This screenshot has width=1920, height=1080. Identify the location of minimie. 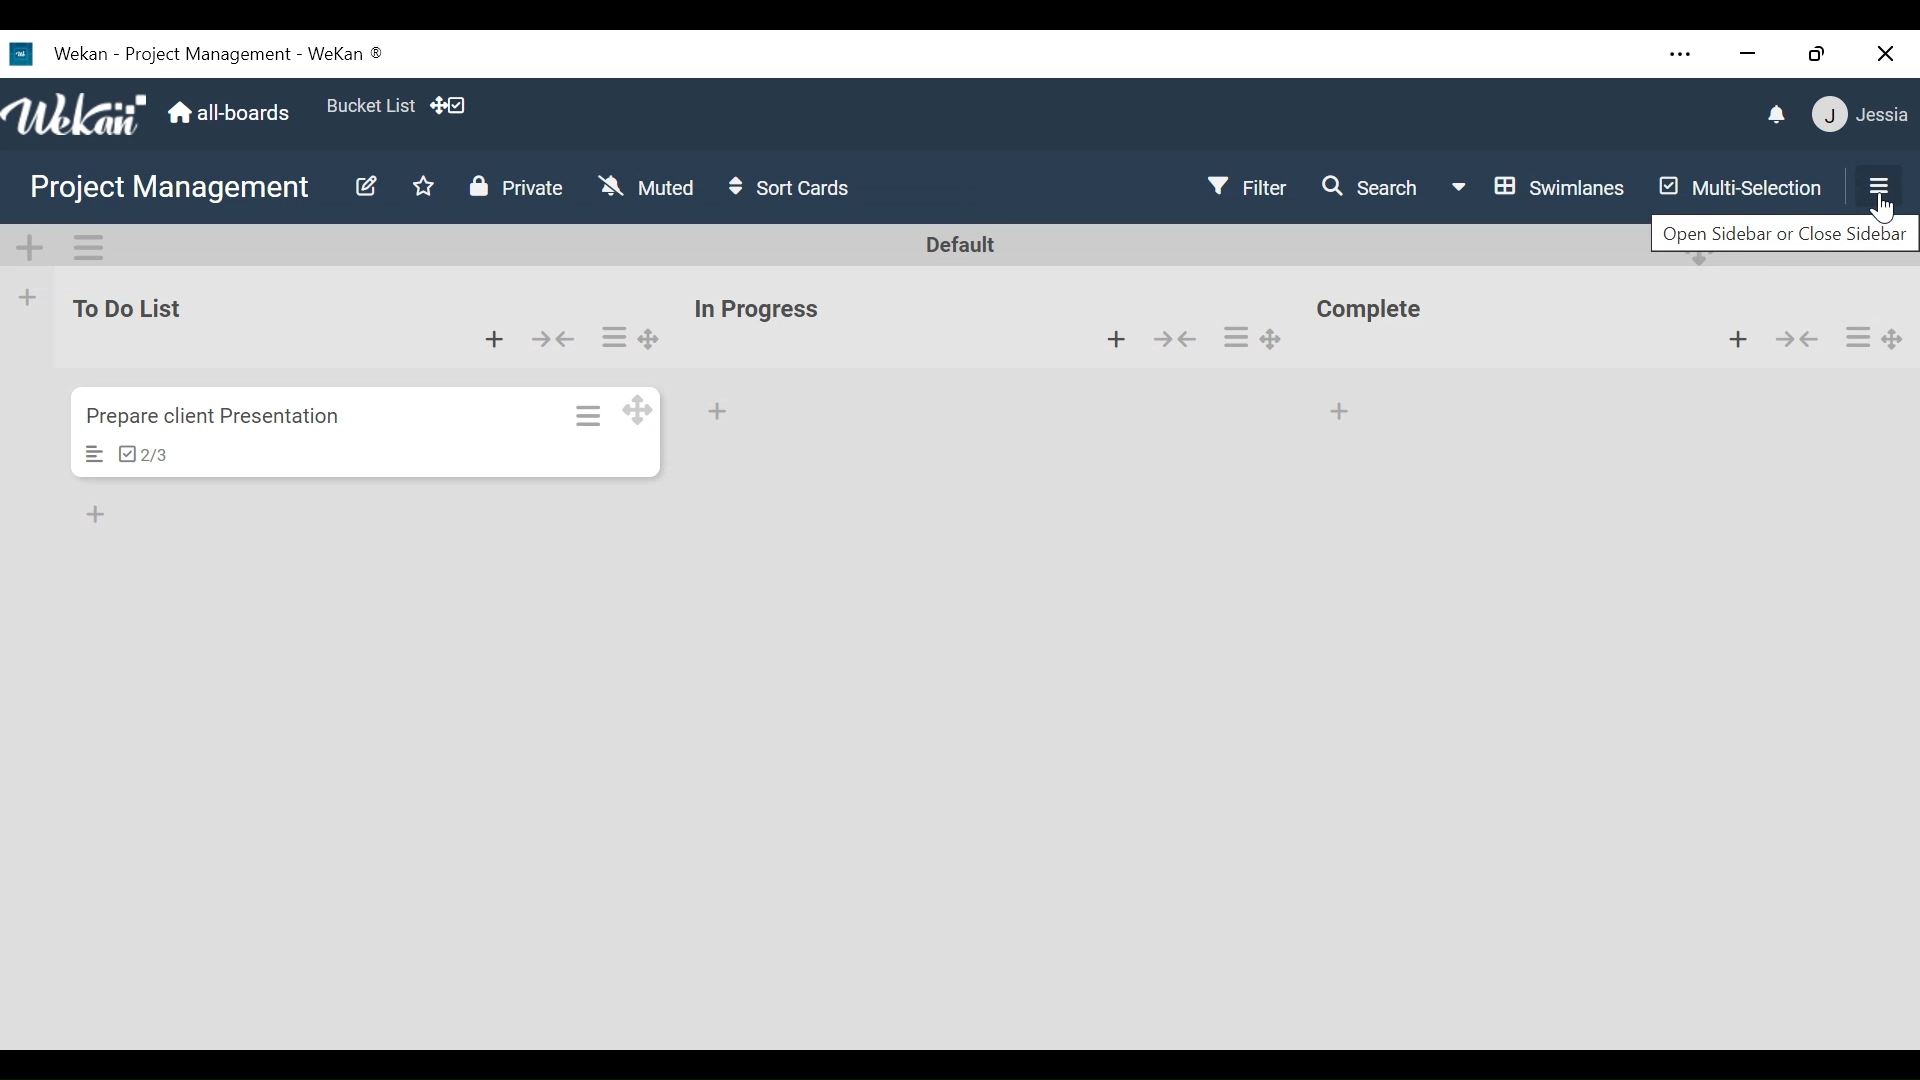
(1747, 54).